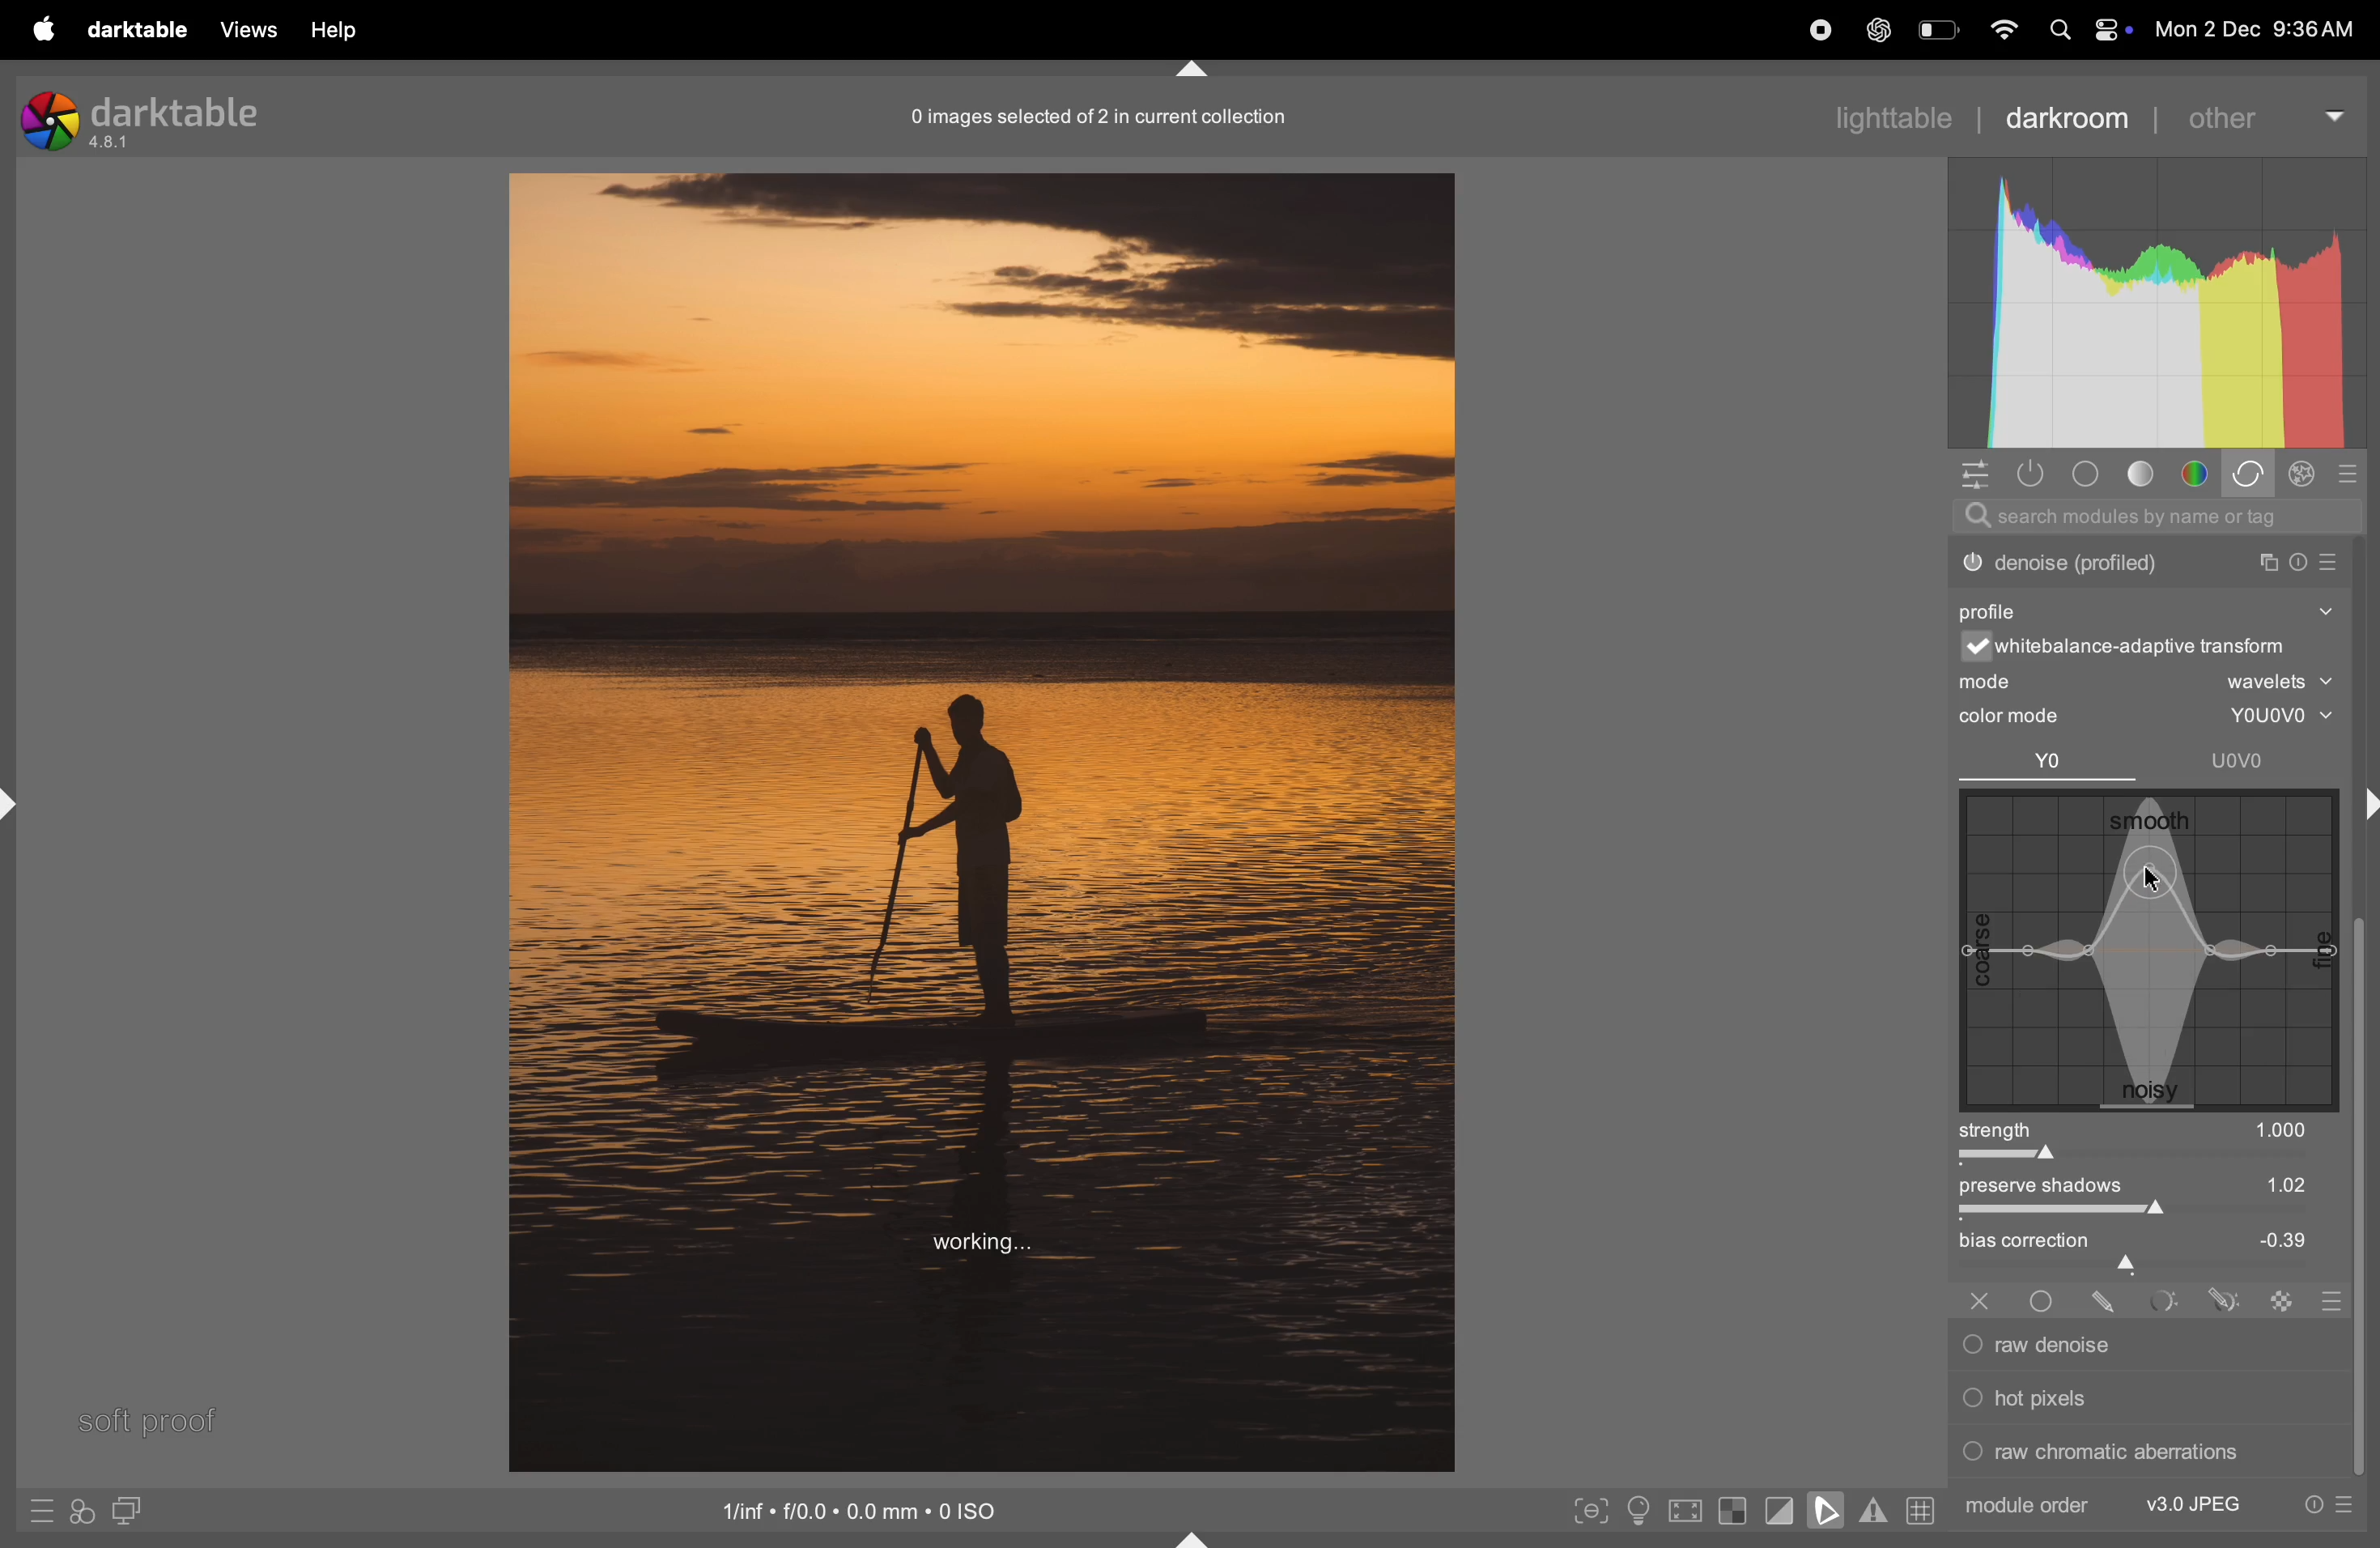 This screenshot has height=1548, width=2380. I want to click on image, so click(981, 819).